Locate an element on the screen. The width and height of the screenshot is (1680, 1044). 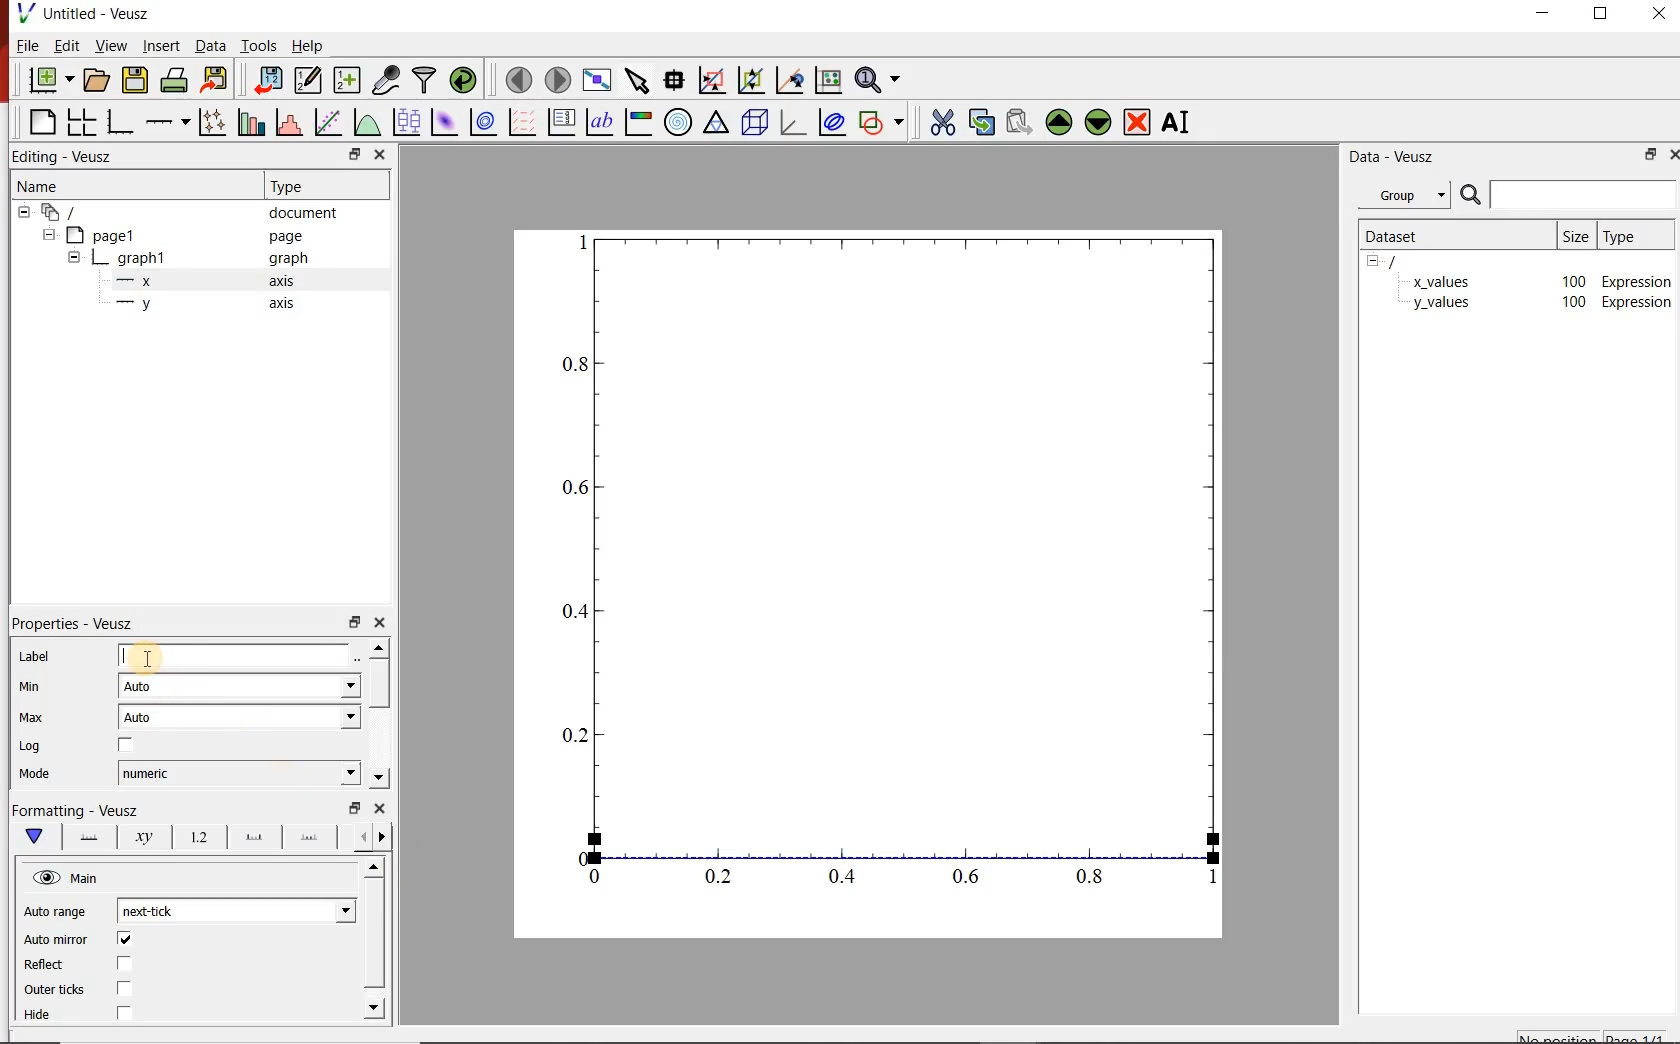
move down is located at coordinates (374, 1010).